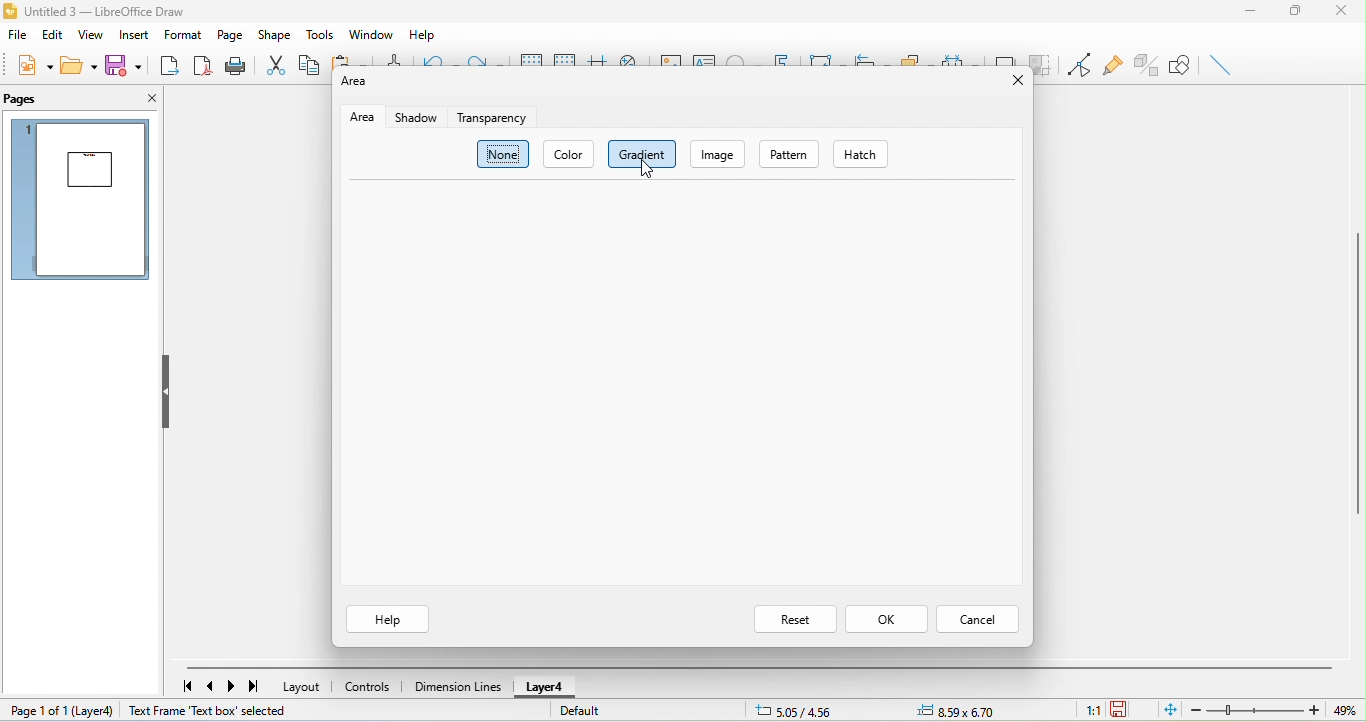  What do you see at coordinates (742, 57) in the screenshot?
I see `special character` at bounding box center [742, 57].